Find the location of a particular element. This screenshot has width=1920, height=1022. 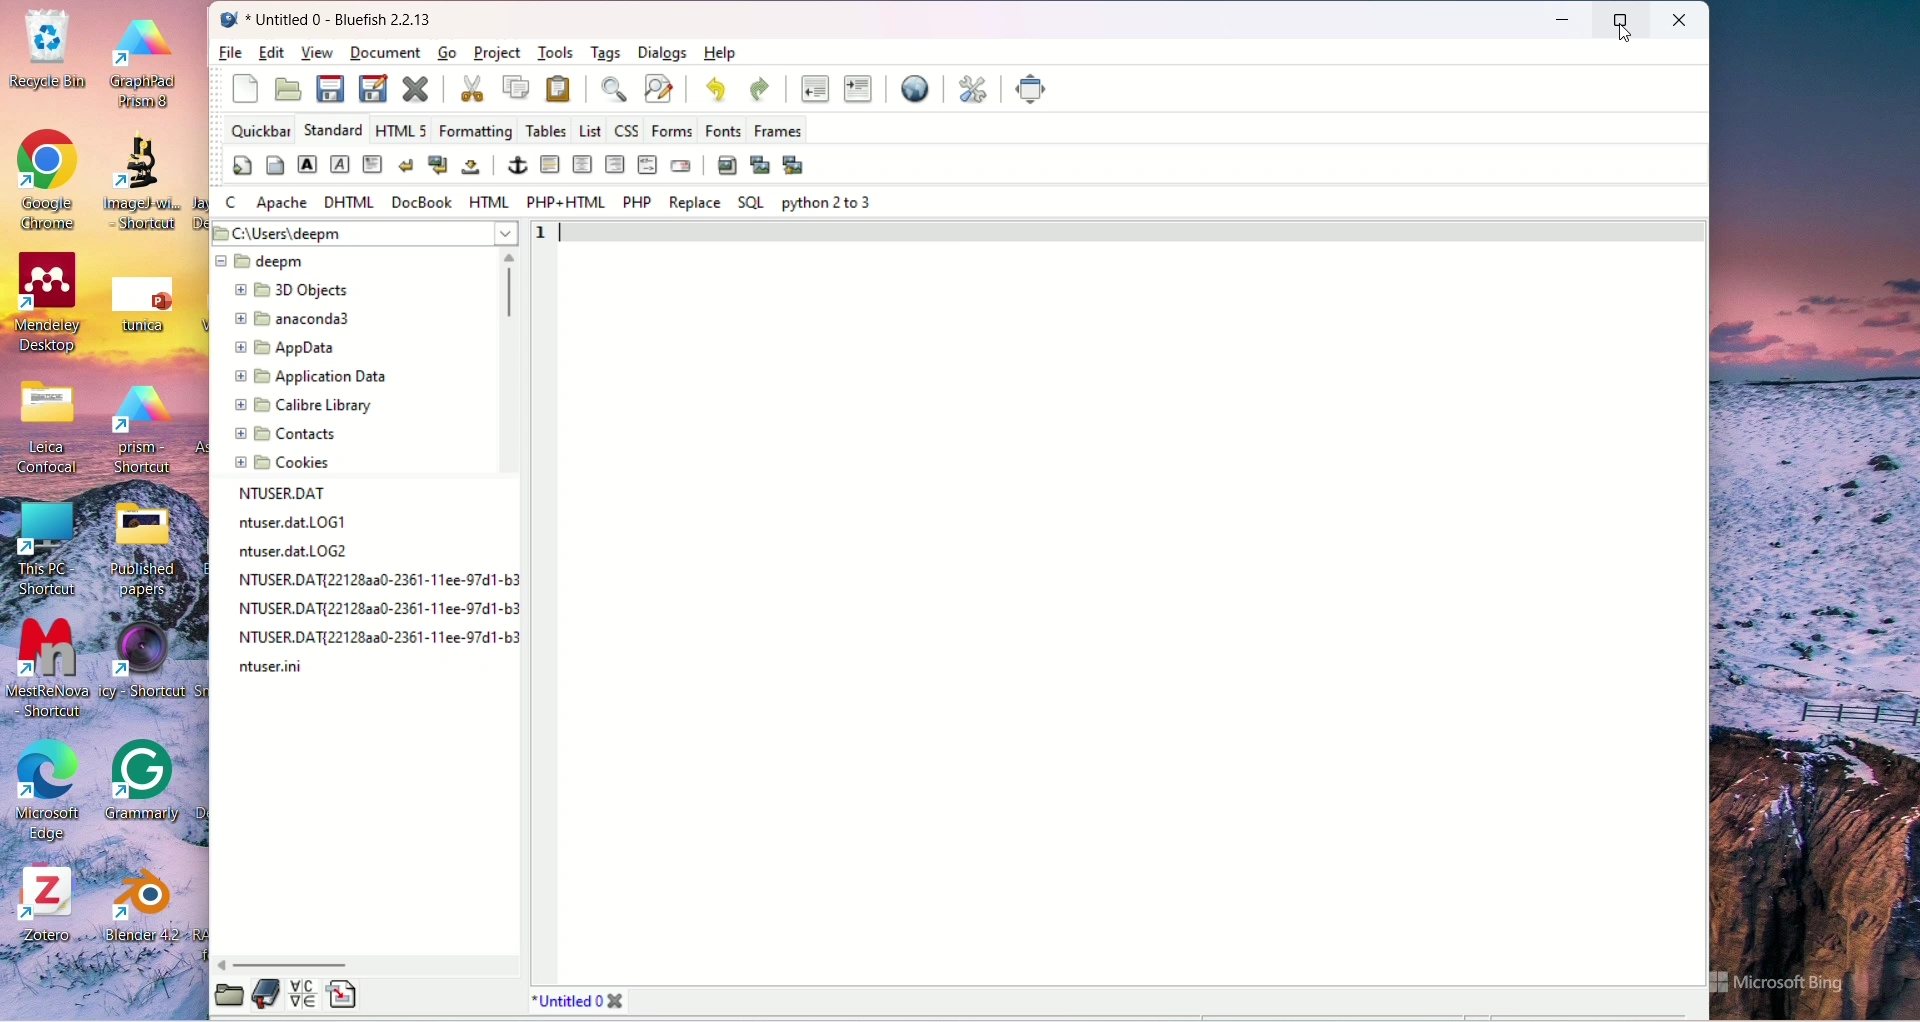

SQL is located at coordinates (752, 204).